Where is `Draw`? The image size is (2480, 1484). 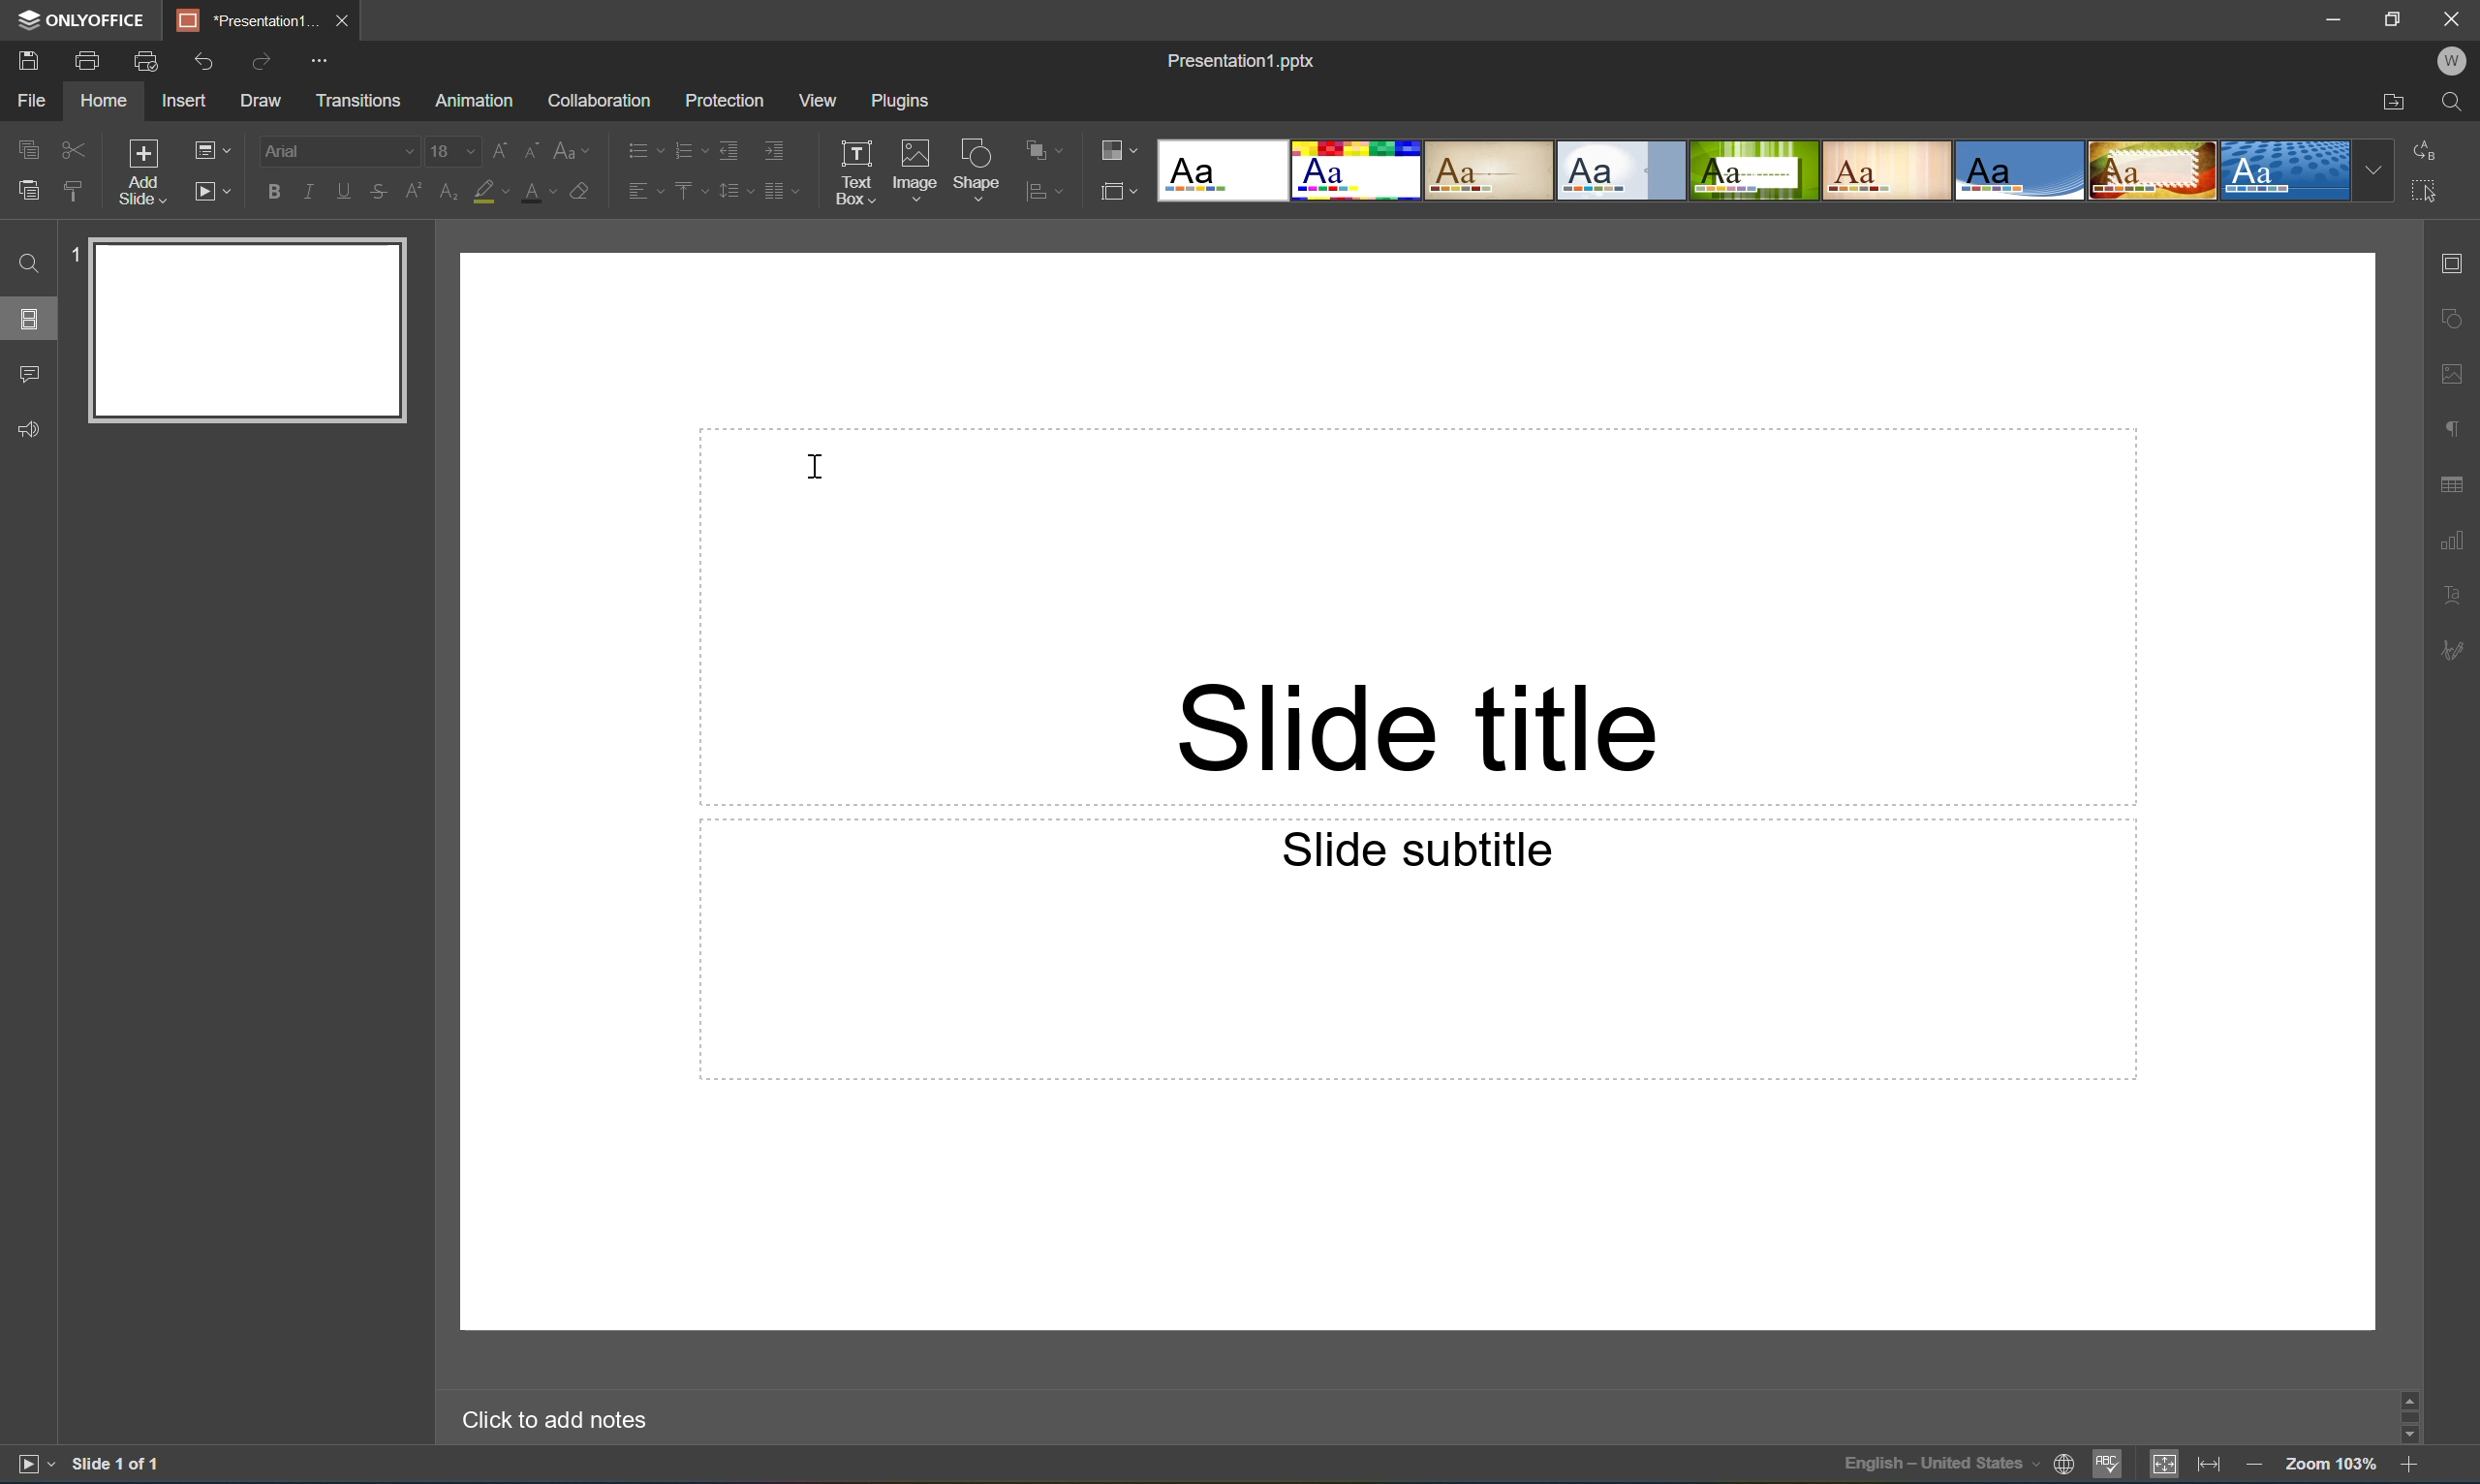 Draw is located at coordinates (262, 103).